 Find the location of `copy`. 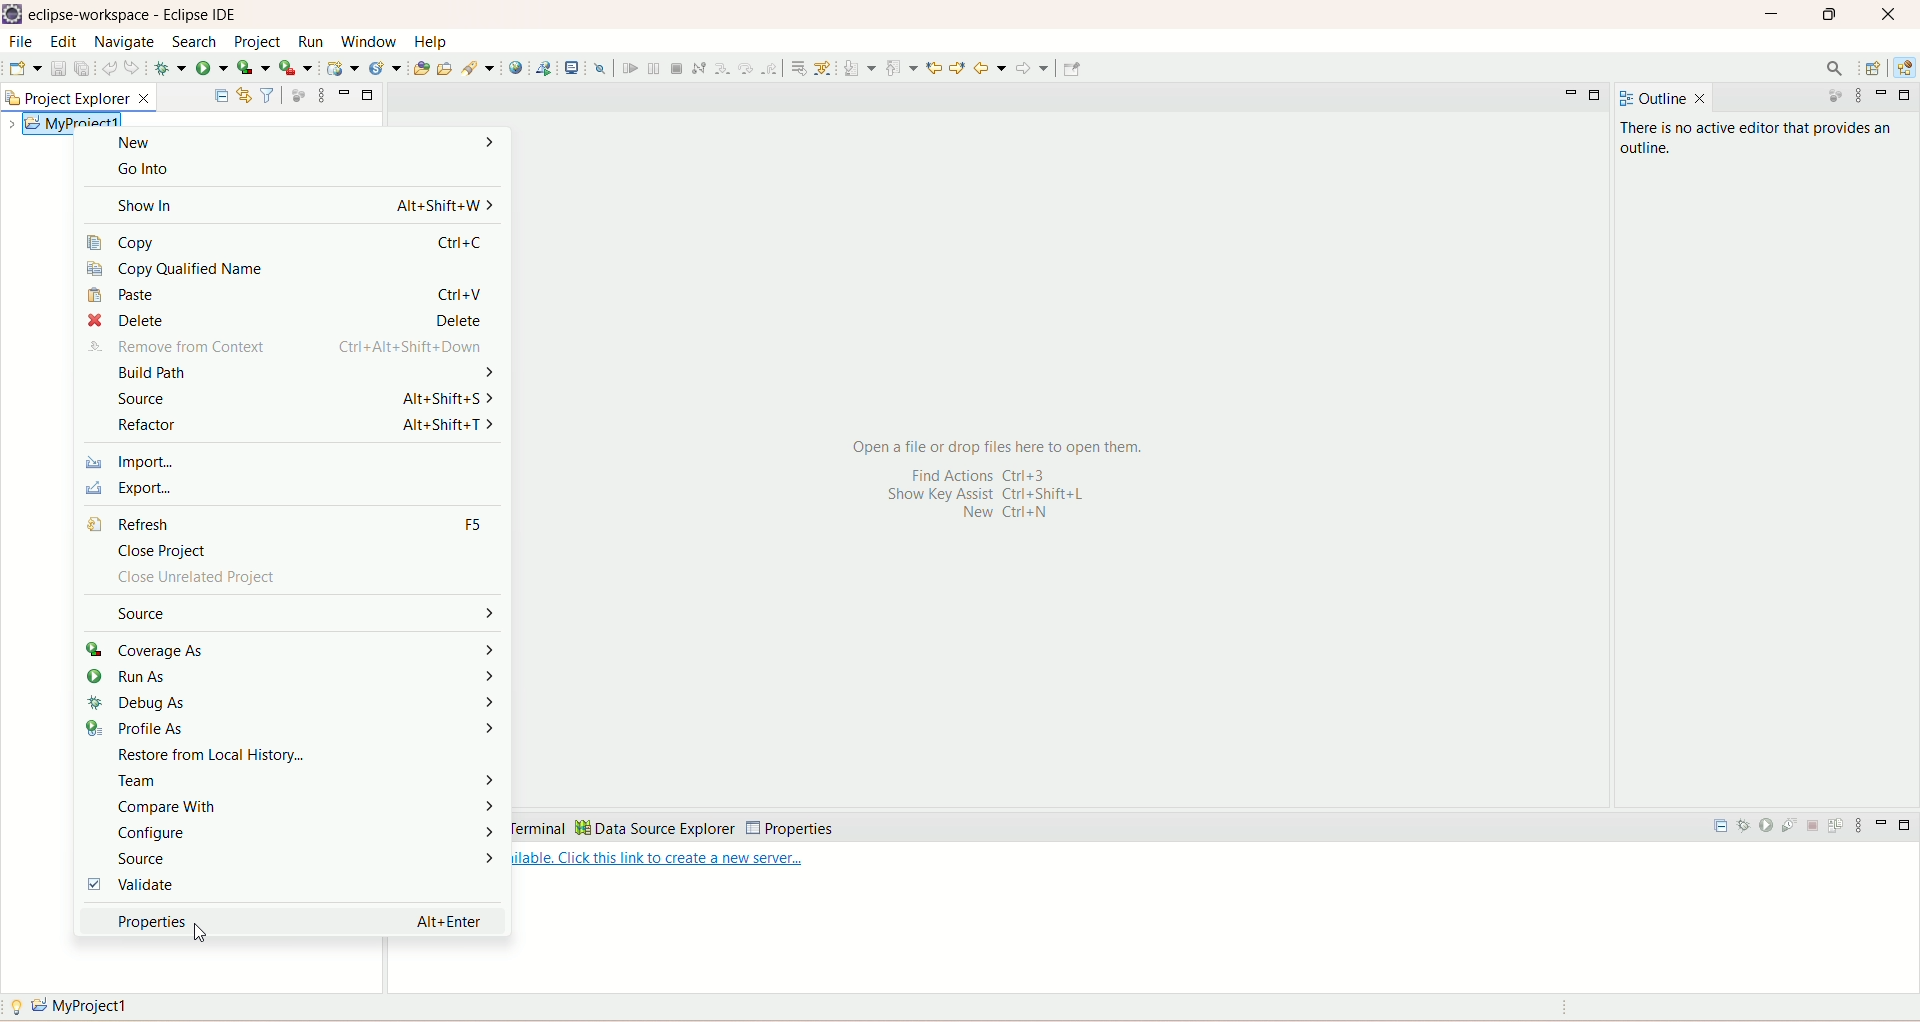

copy is located at coordinates (290, 240).